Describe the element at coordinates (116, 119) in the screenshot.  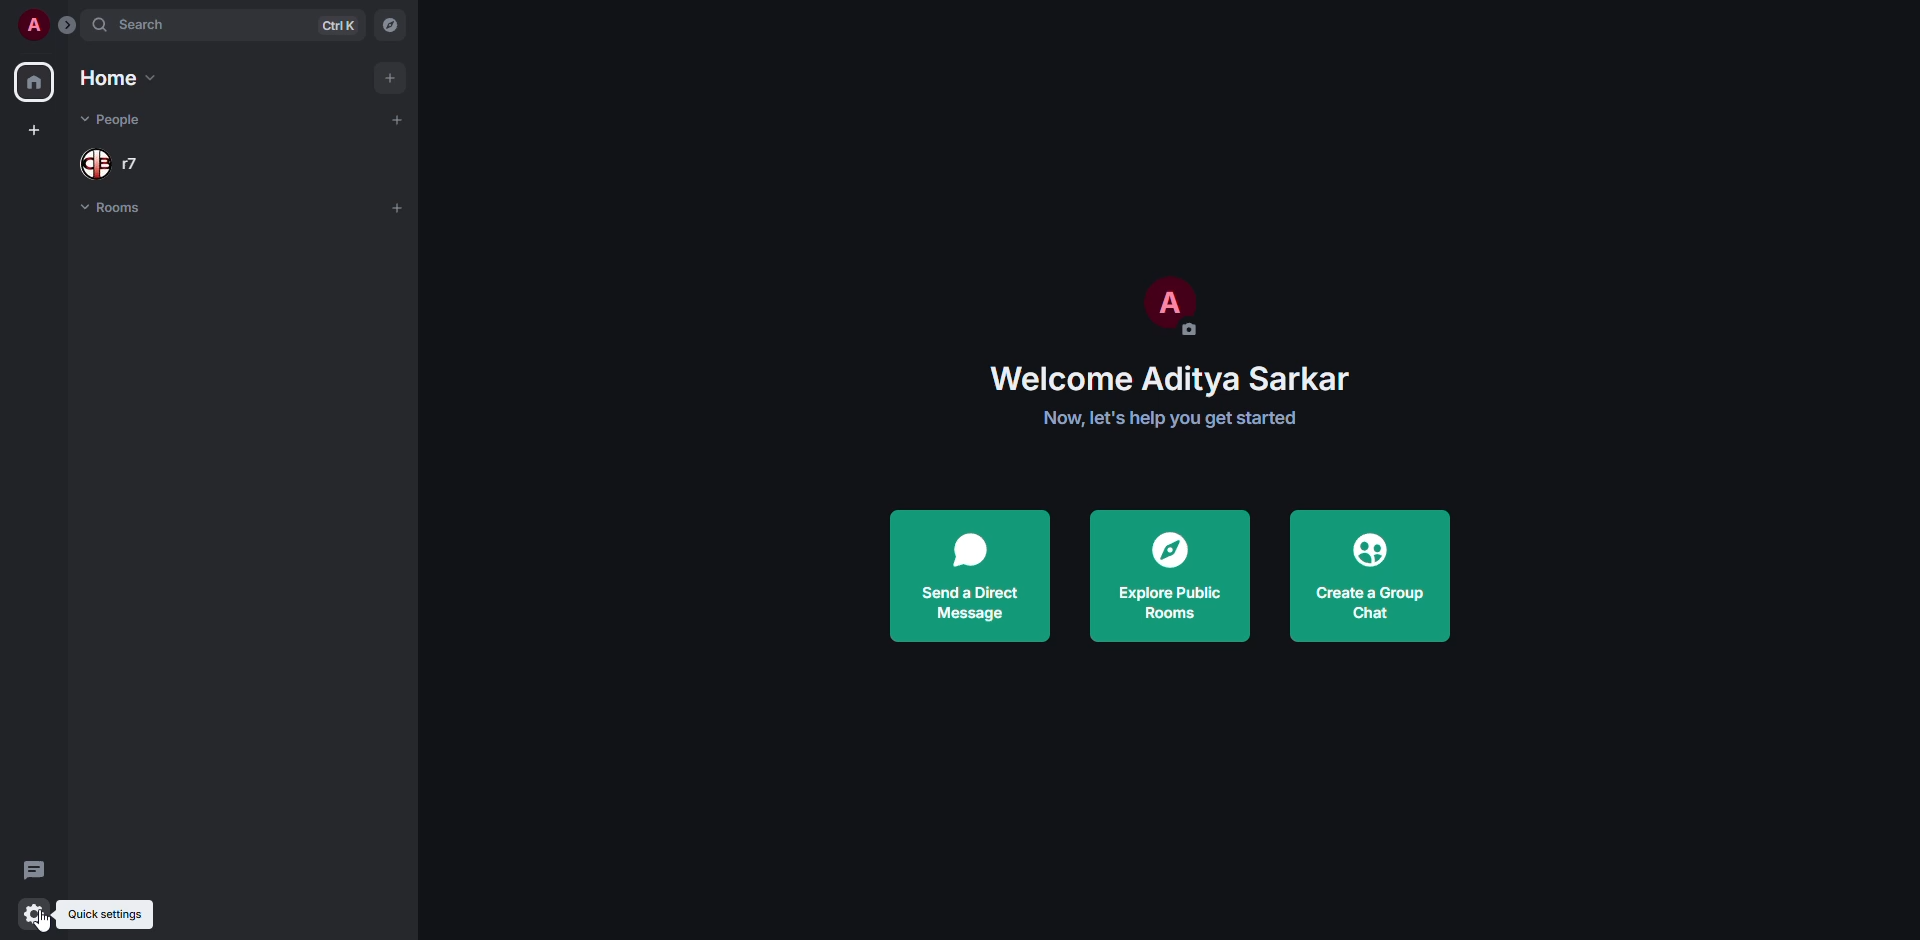
I see `people` at that location.